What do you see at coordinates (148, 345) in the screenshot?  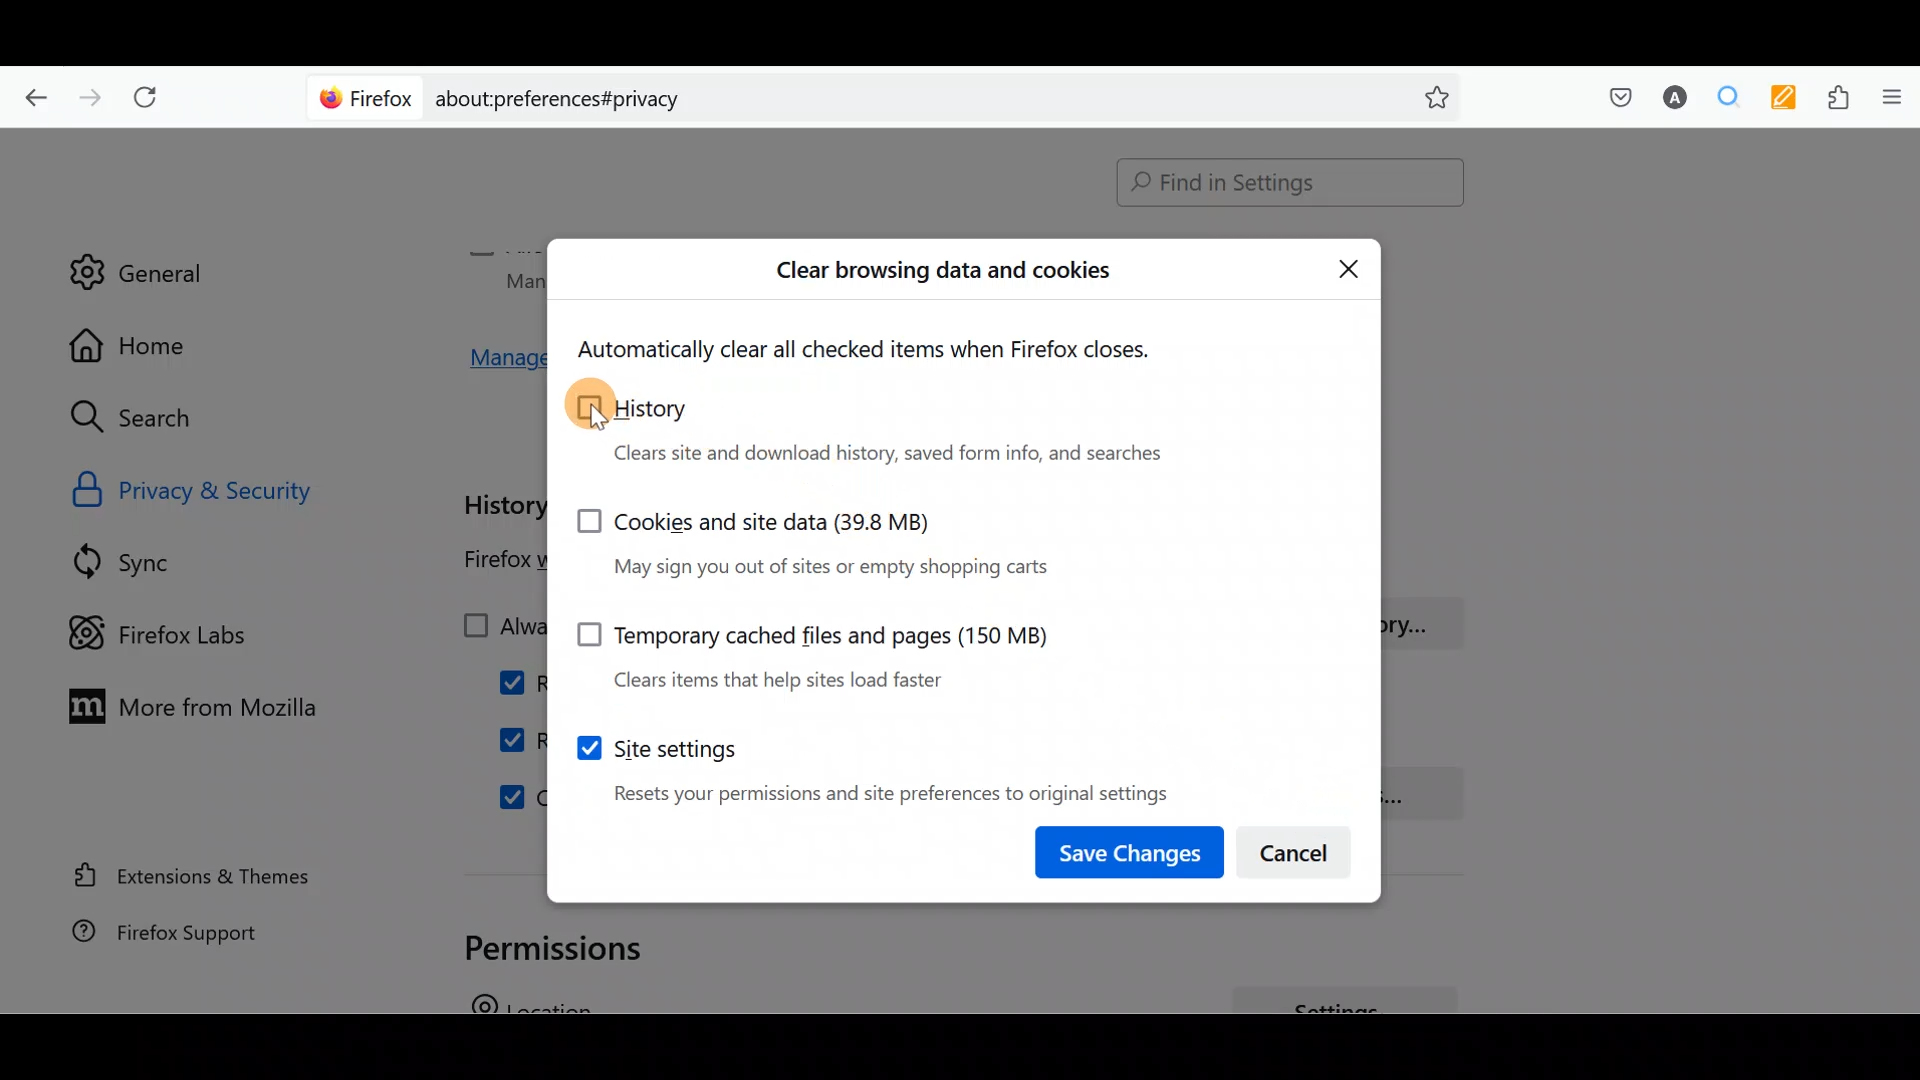 I see `Home` at bounding box center [148, 345].